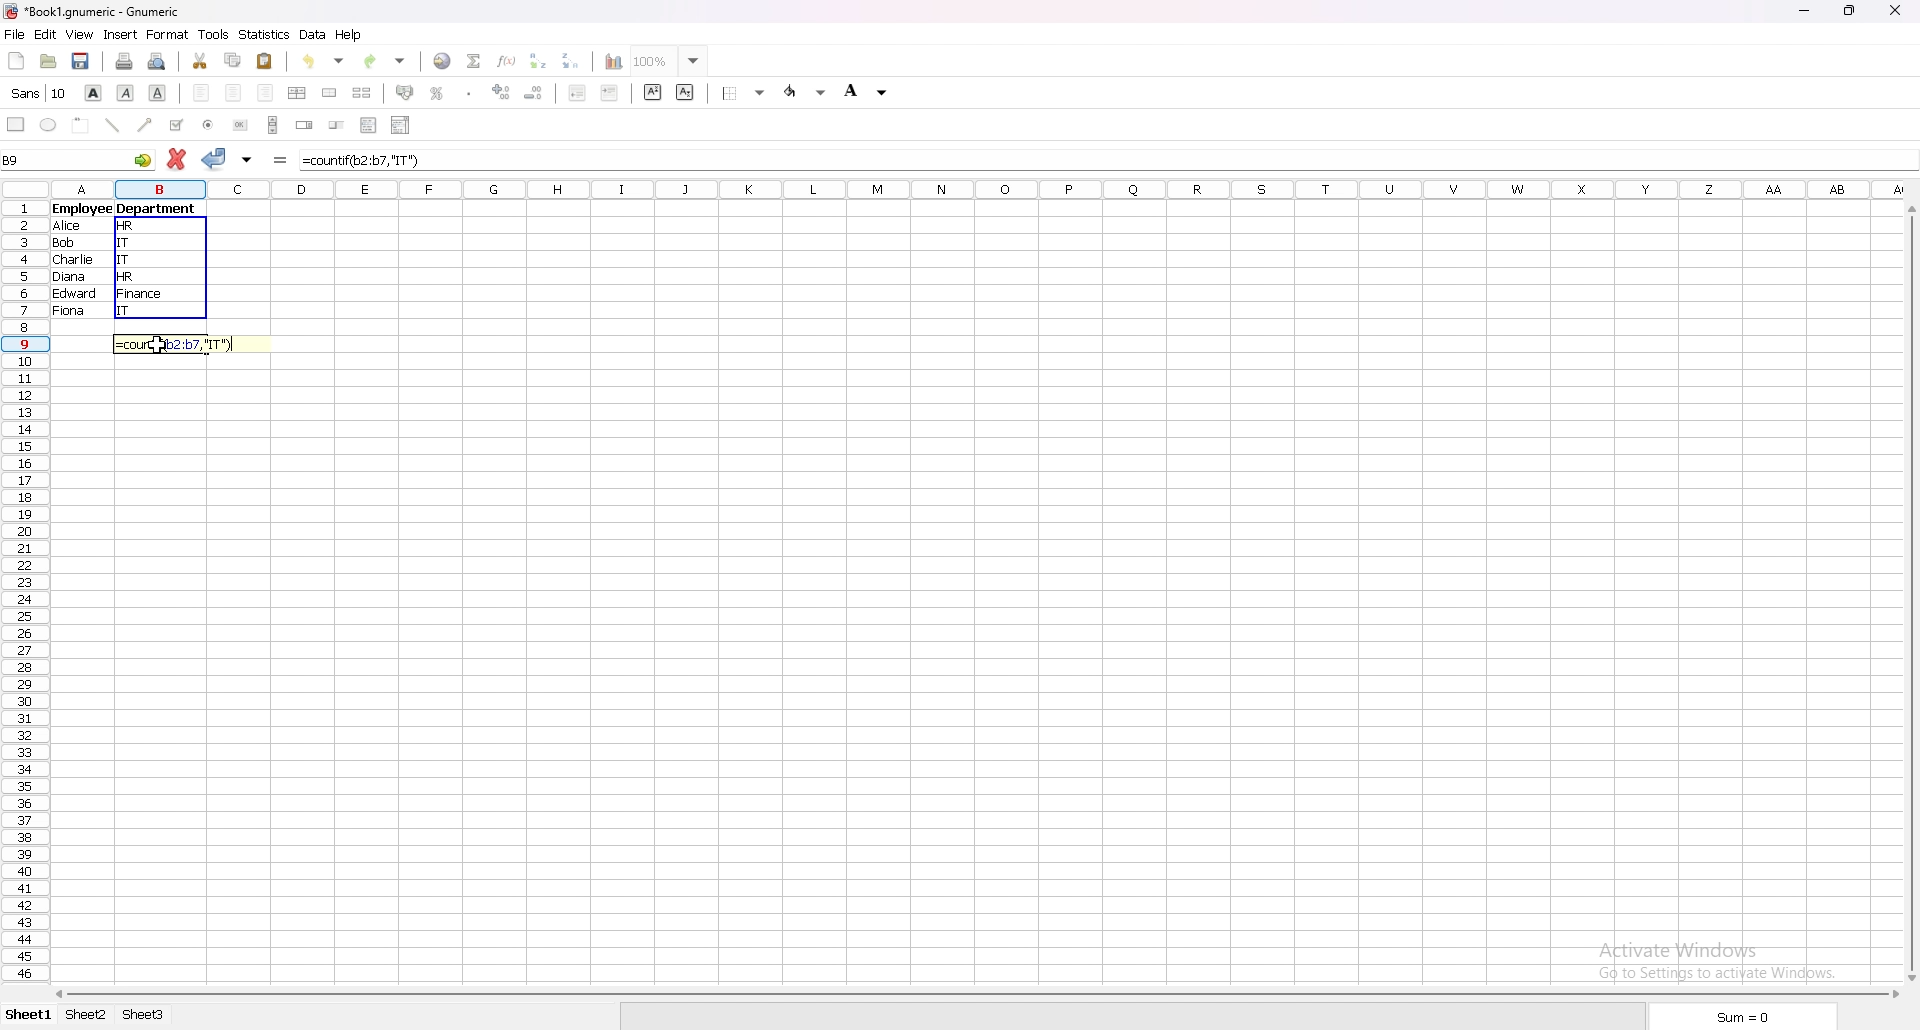 The width and height of the screenshot is (1920, 1030). What do you see at coordinates (577, 93) in the screenshot?
I see `decrease indent` at bounding box center [577, 93].